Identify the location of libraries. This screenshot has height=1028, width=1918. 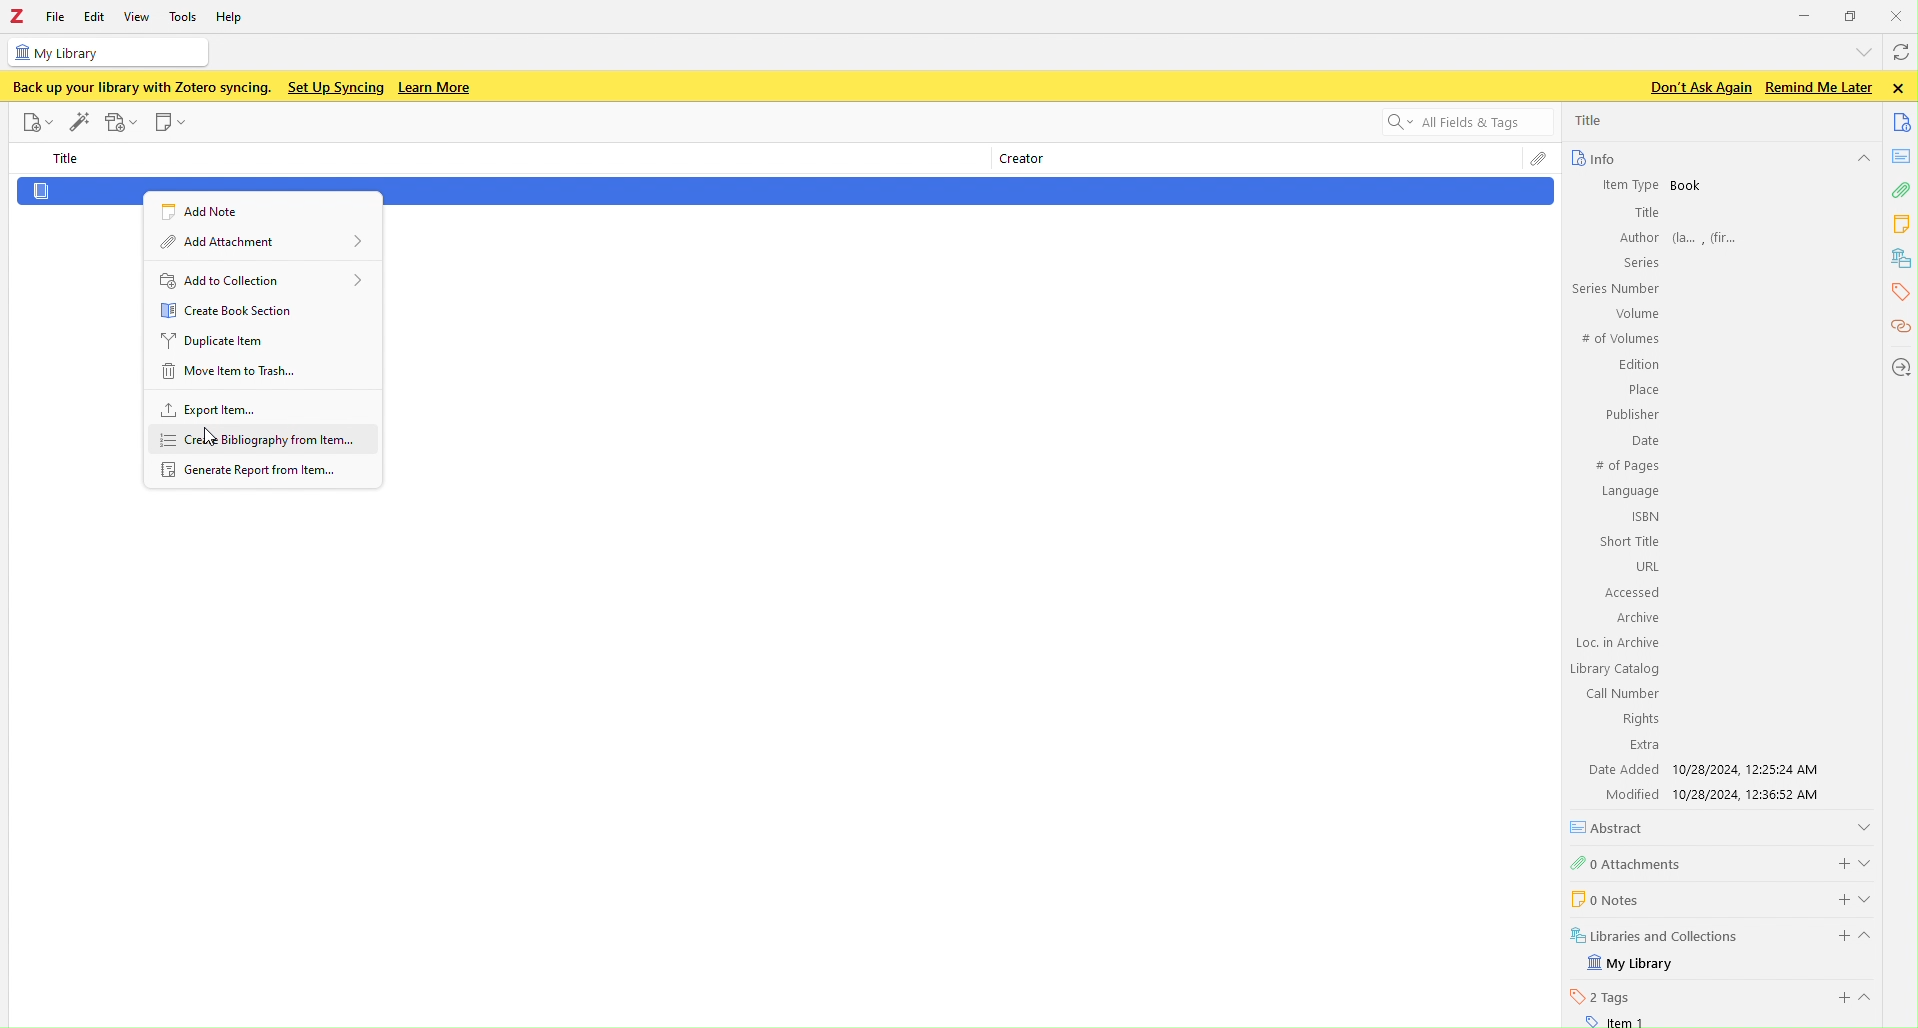
(1902, 259).